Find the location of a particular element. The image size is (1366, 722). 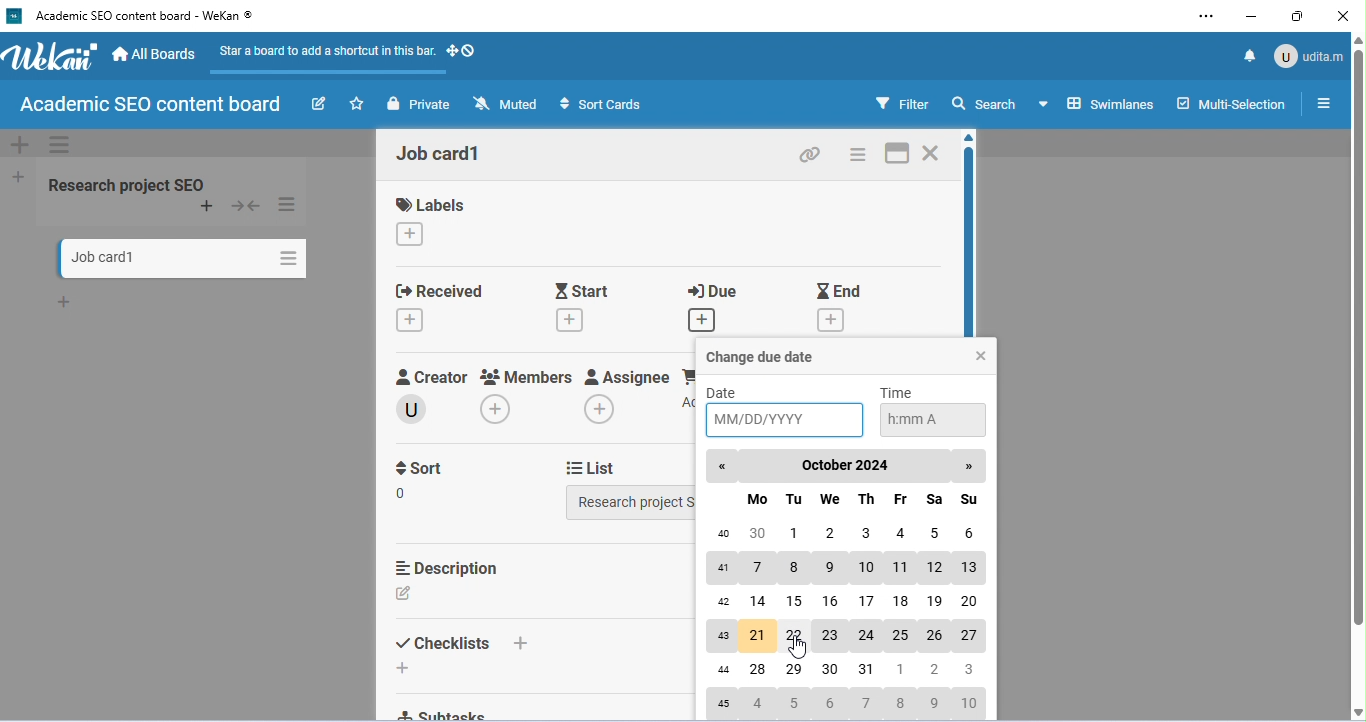

vertical scroll bar is located at coordinates (1357, 337).